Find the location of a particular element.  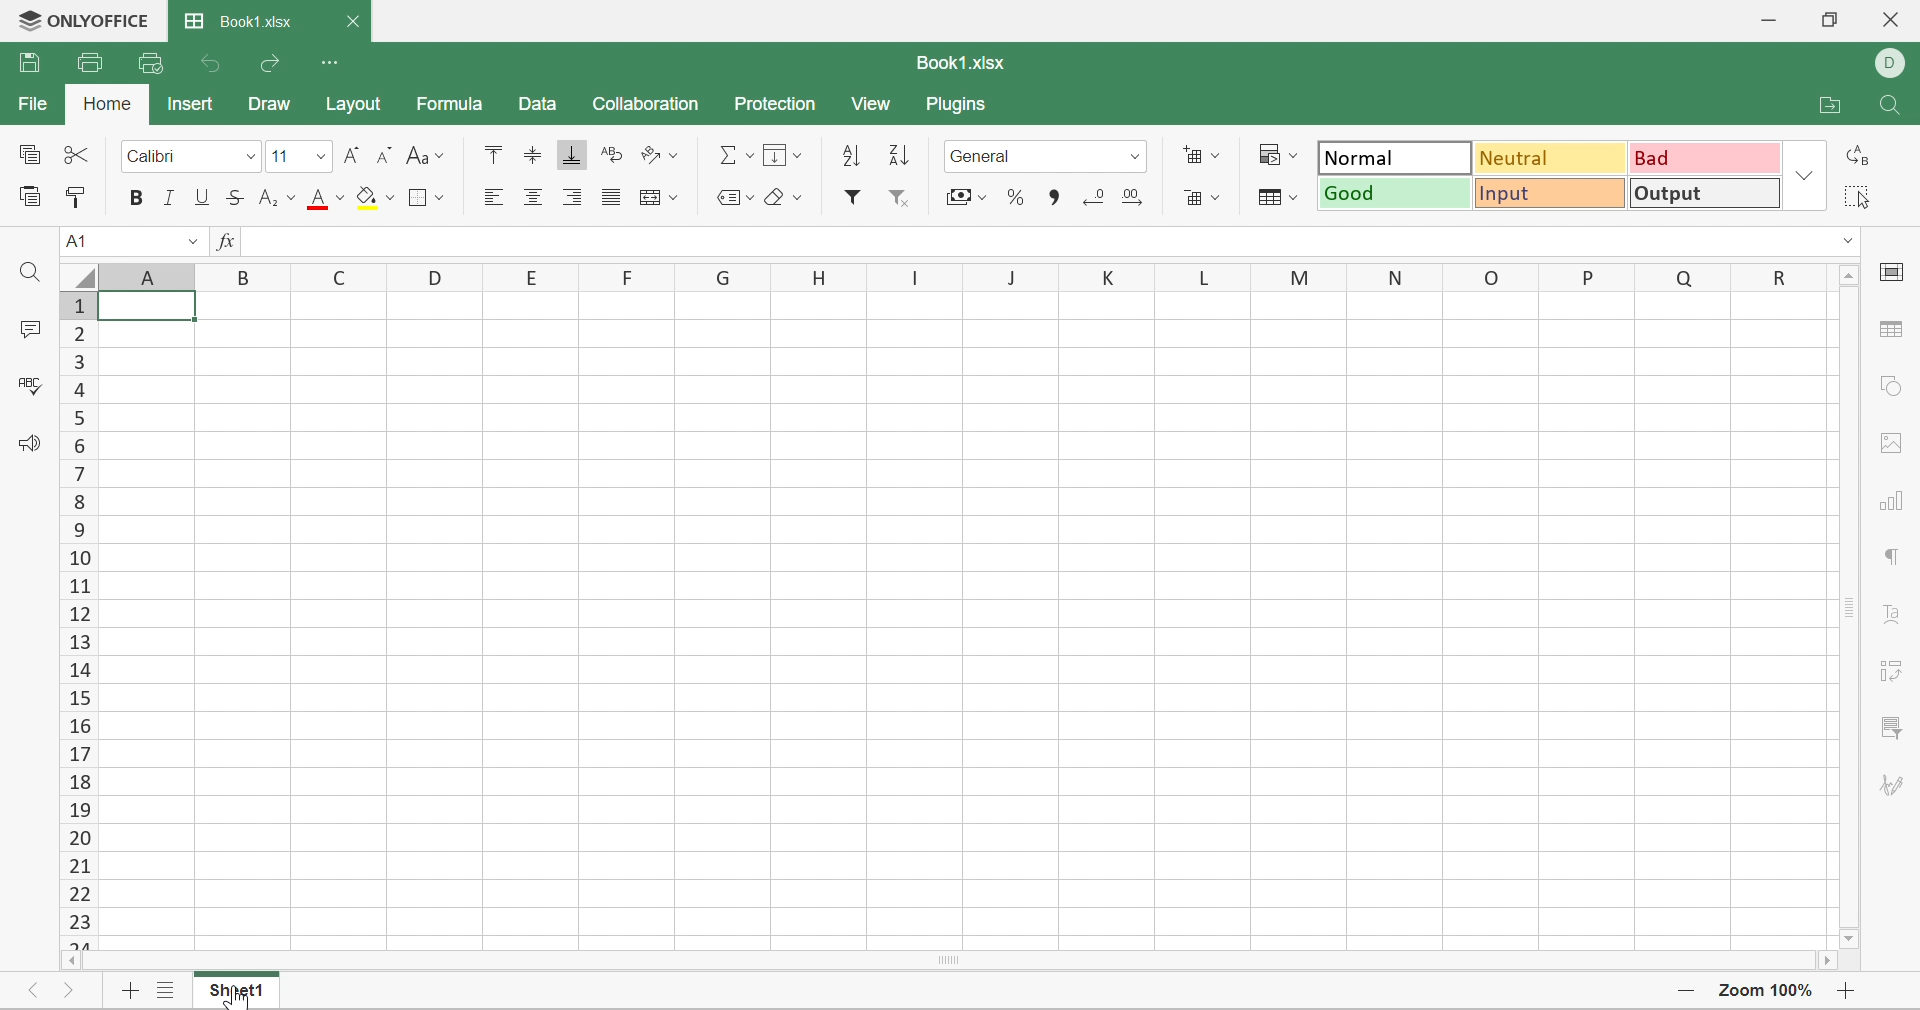

Wrap Text is located at coordinates (608, 156).